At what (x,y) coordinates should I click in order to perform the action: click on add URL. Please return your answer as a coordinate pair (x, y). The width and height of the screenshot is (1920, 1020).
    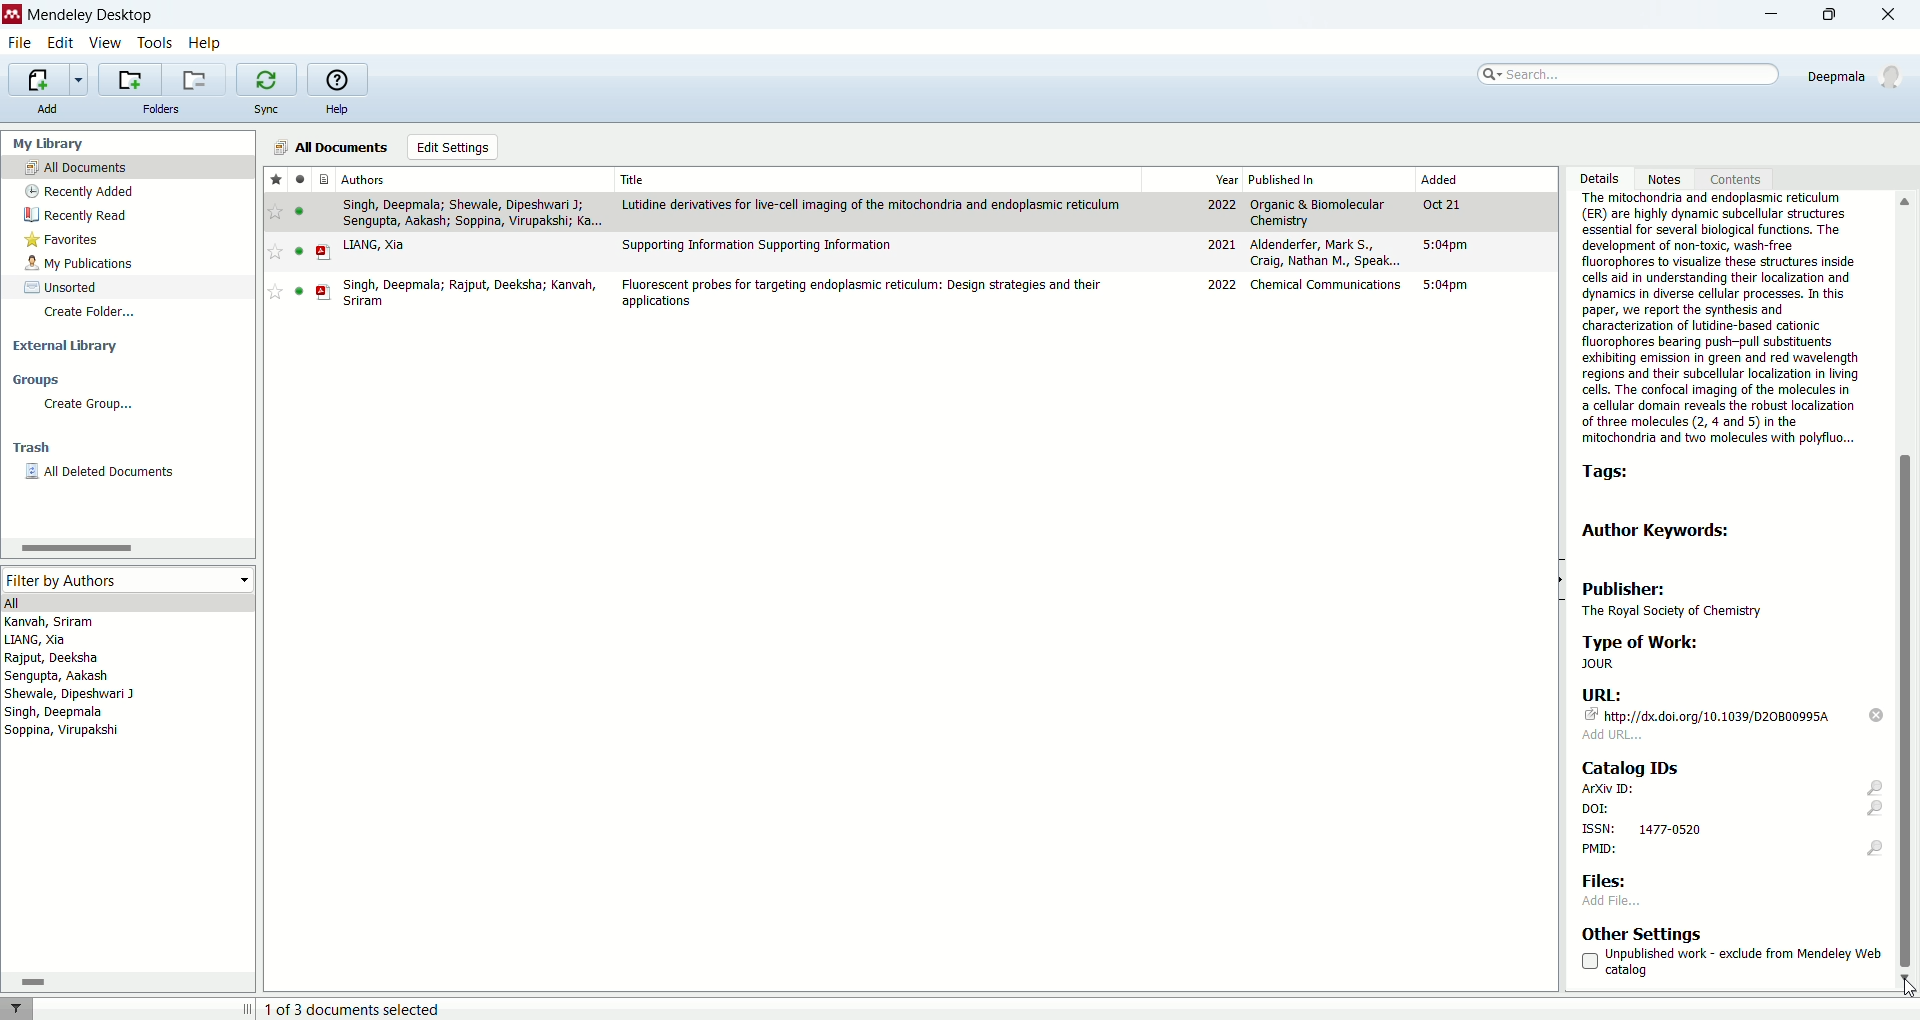
    Looking at the image, I should click on (1613, 735).